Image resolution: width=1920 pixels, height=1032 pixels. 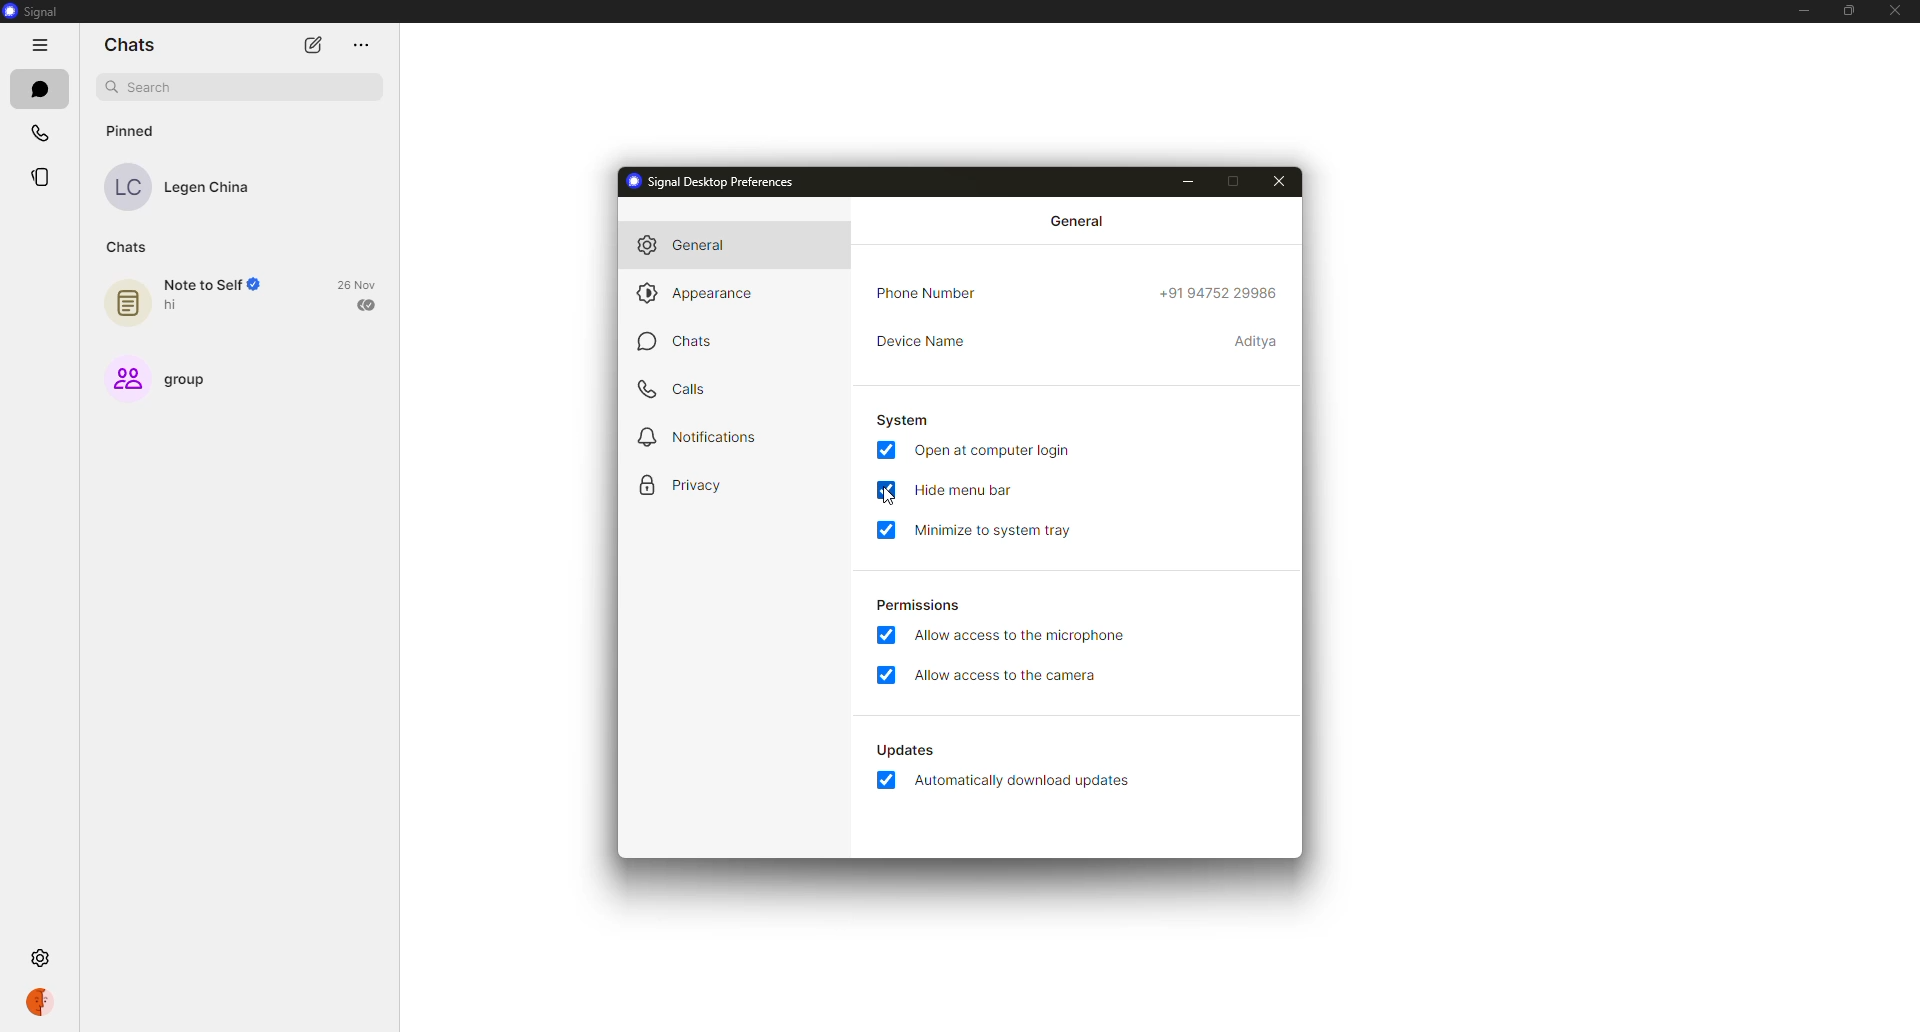 I want to click on minimize, so click(x=1798, y=10).